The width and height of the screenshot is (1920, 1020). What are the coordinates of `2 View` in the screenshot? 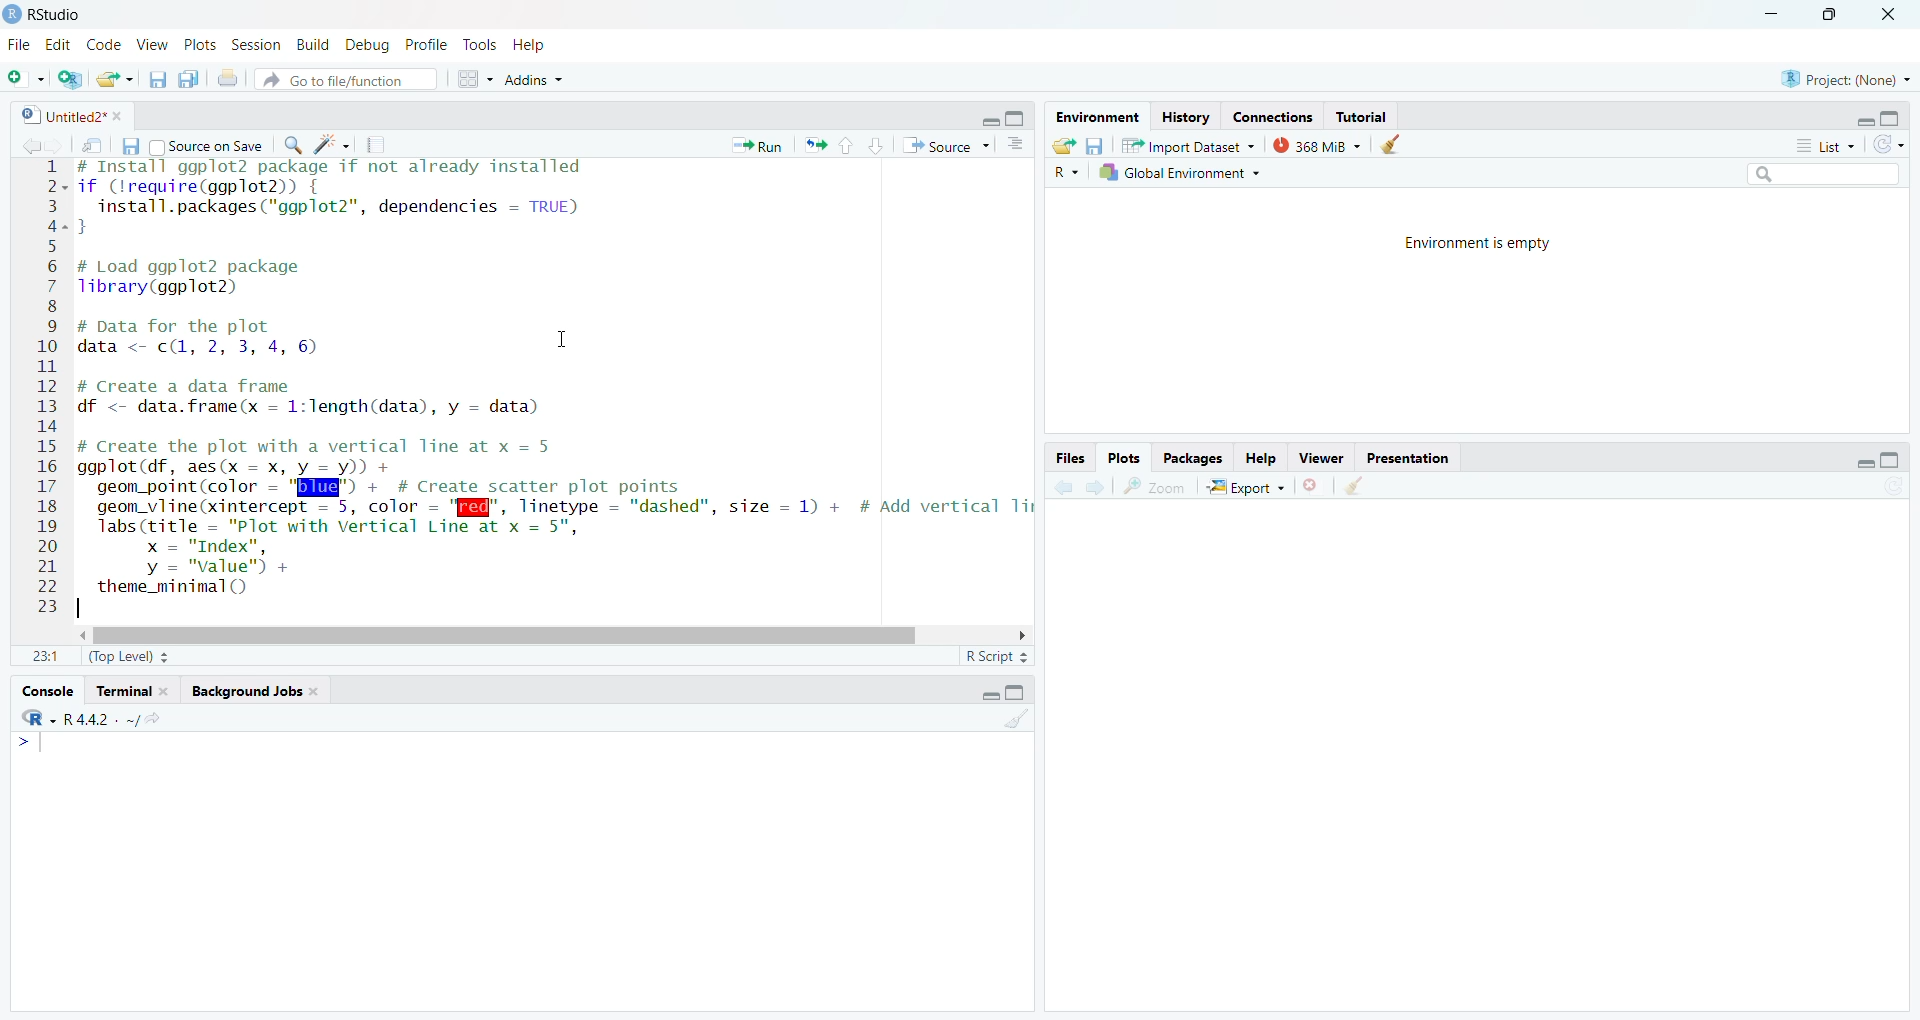 It's located at (153, 46).